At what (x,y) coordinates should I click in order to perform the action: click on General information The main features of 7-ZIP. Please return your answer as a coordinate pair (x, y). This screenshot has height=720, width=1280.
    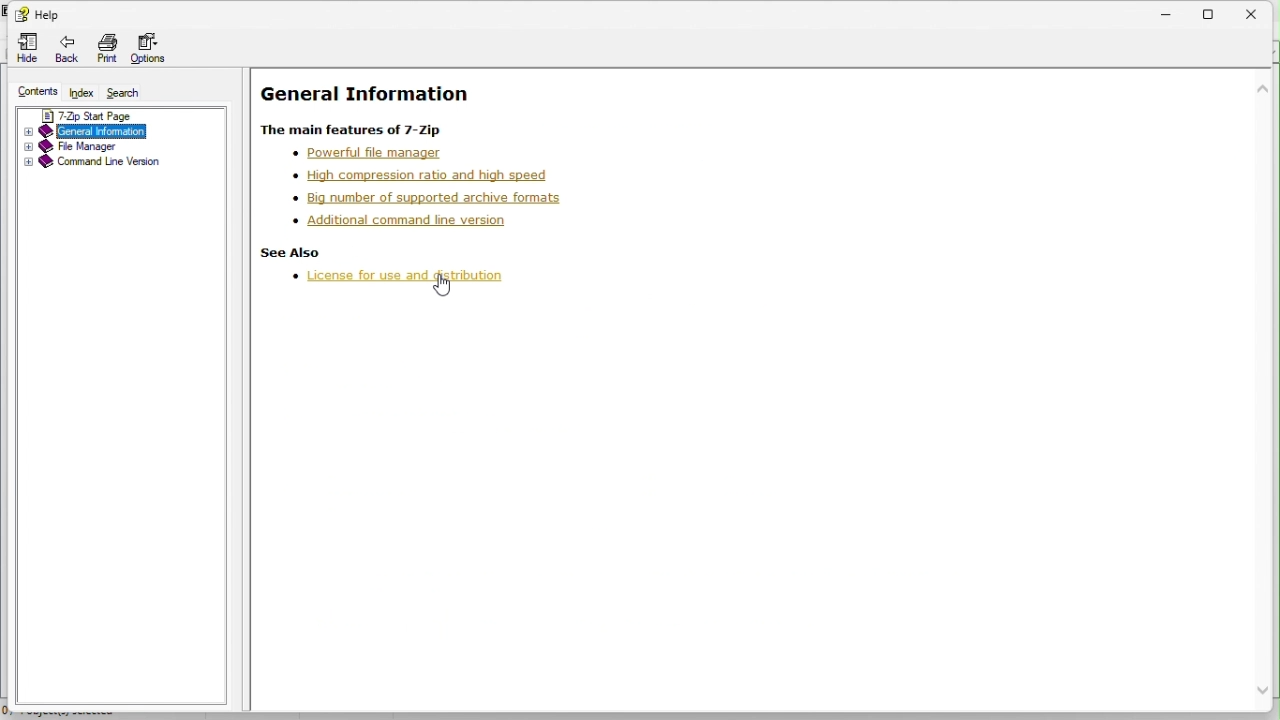
    Looking at the image, I should click on (415, 105).